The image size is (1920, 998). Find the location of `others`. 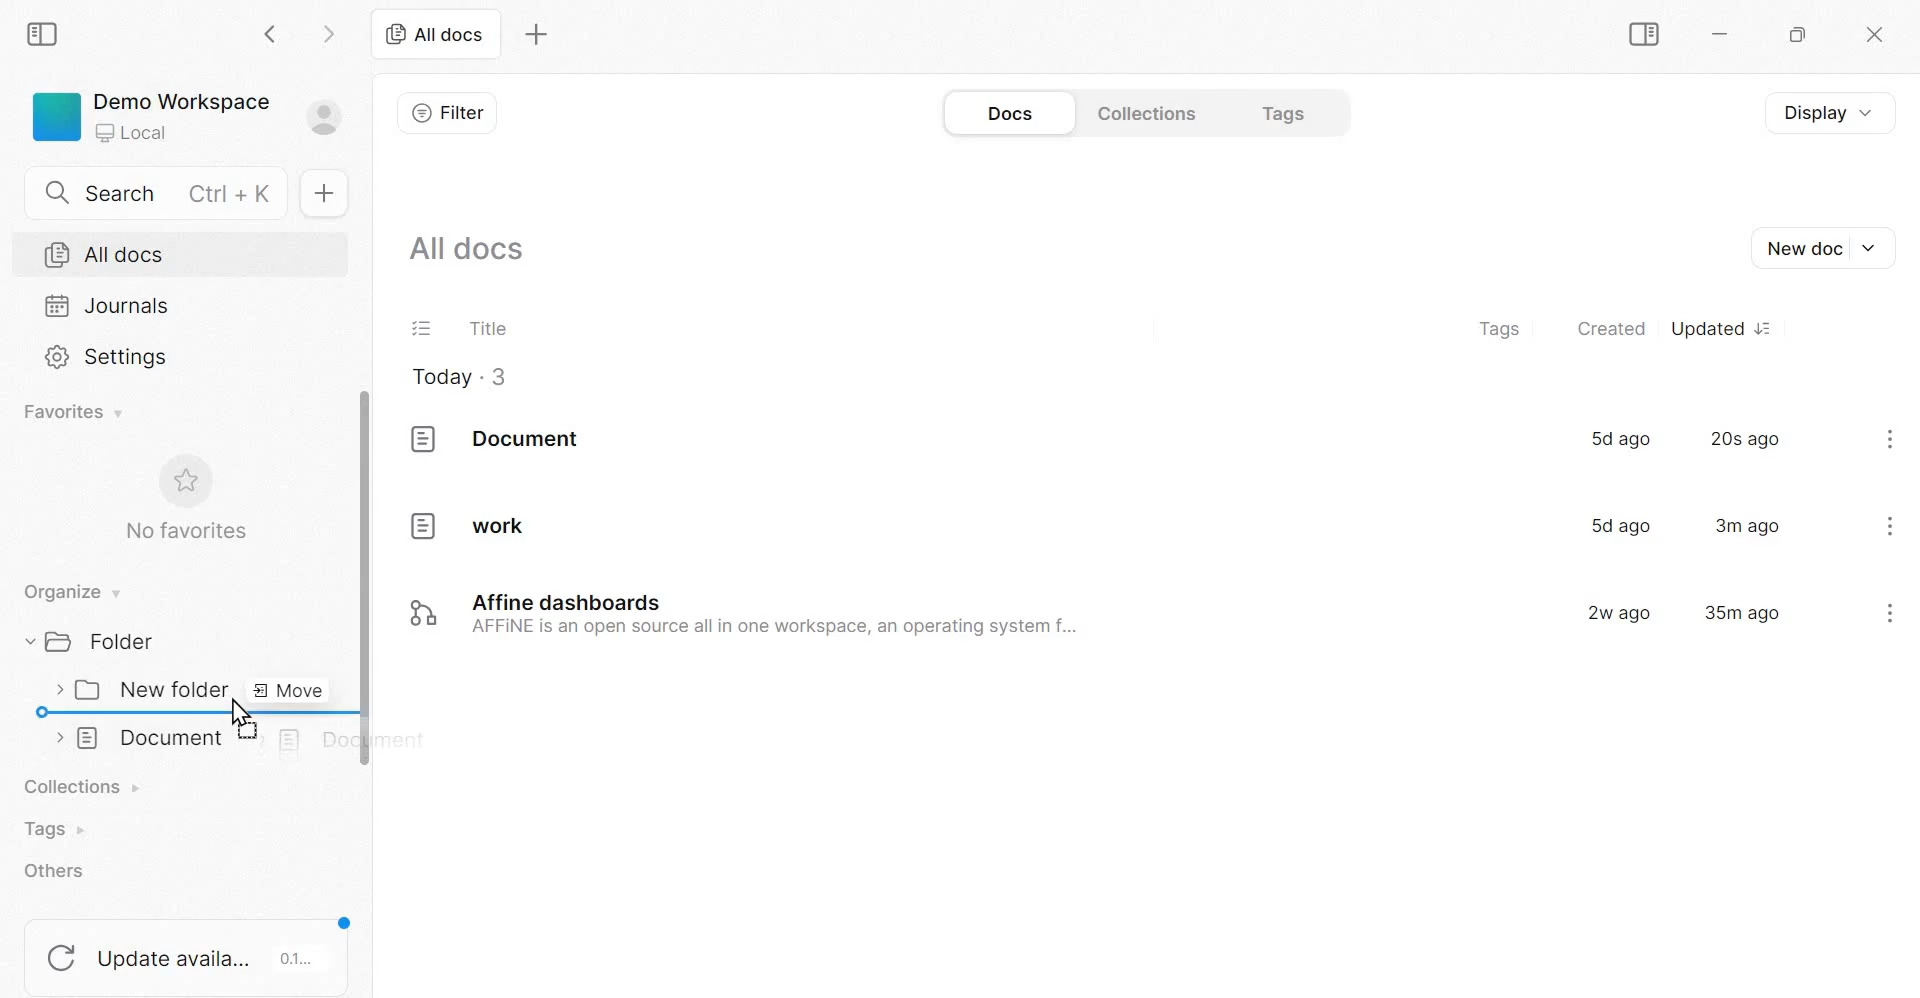

others is located at coordinates (59, 871).